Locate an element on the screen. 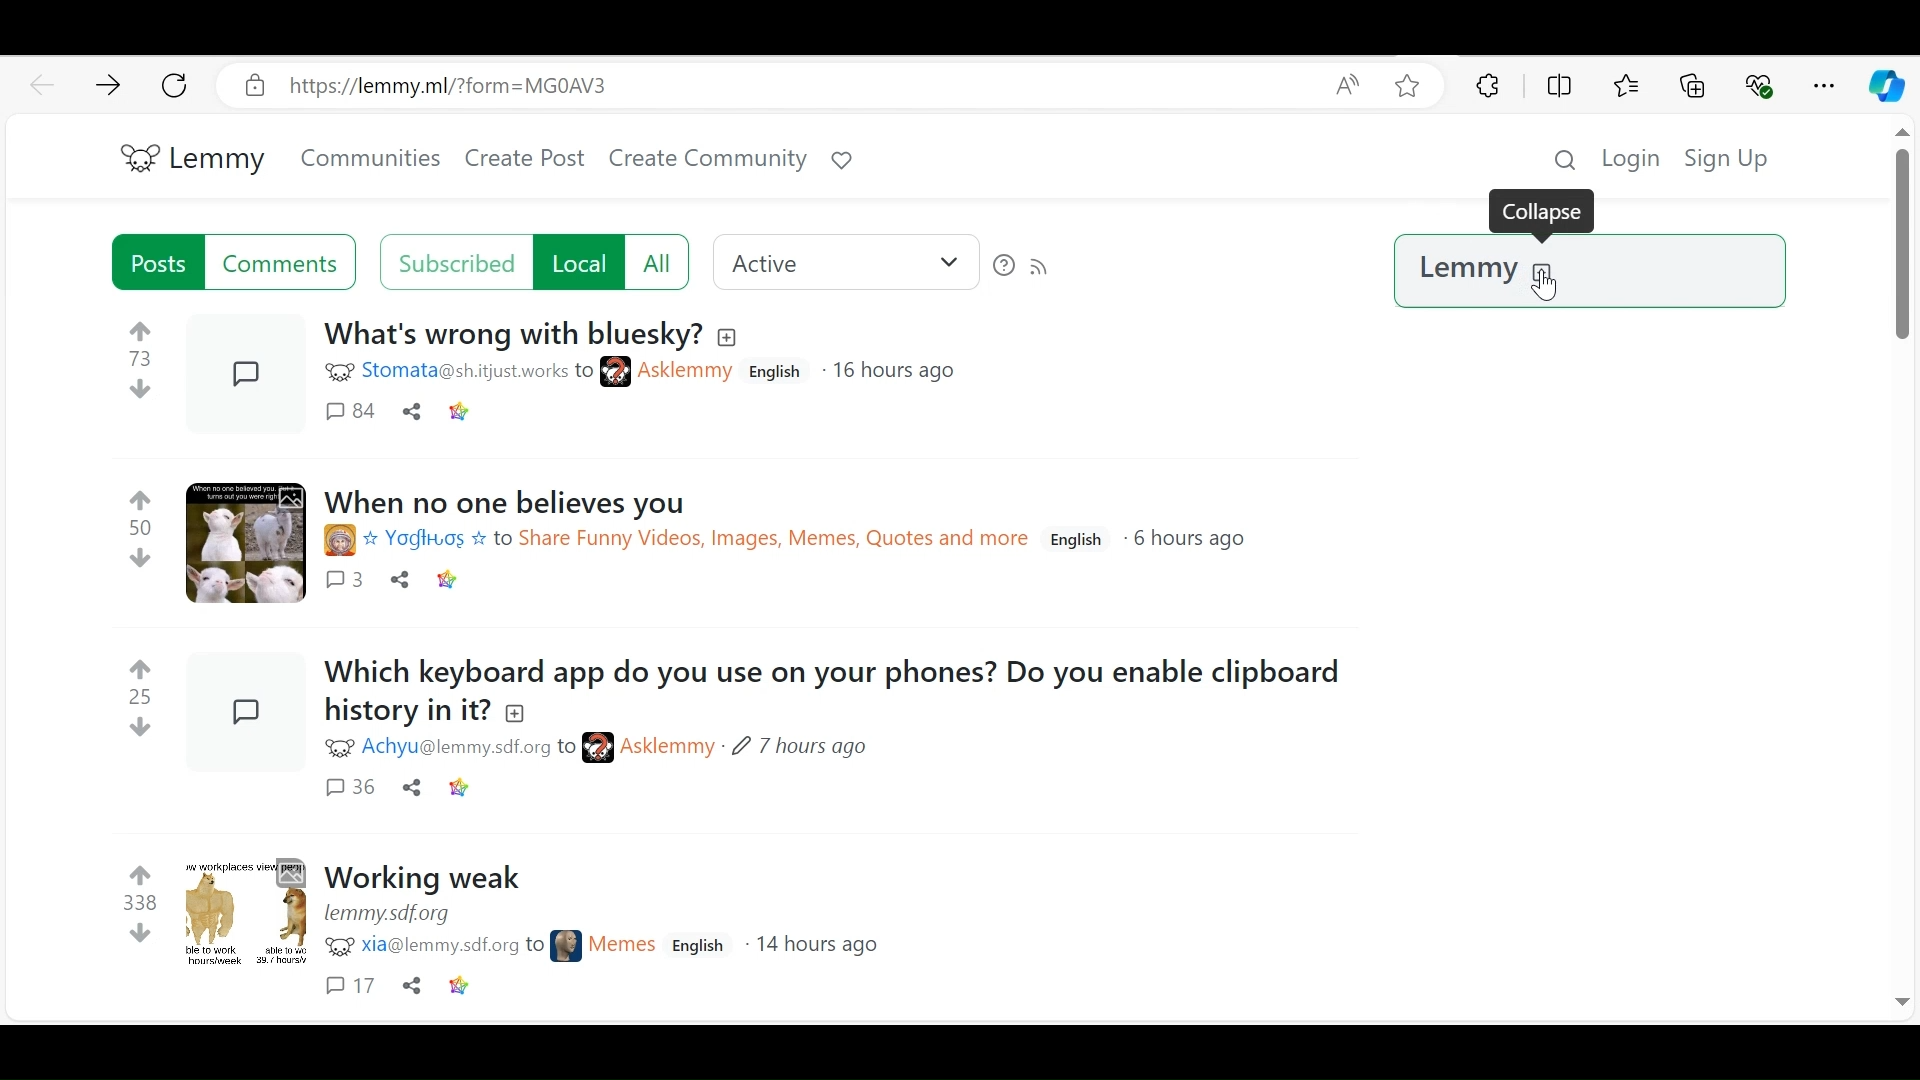 The height and width of the screenshot is (1080, 1920). share is located at coordinates (404, 580).